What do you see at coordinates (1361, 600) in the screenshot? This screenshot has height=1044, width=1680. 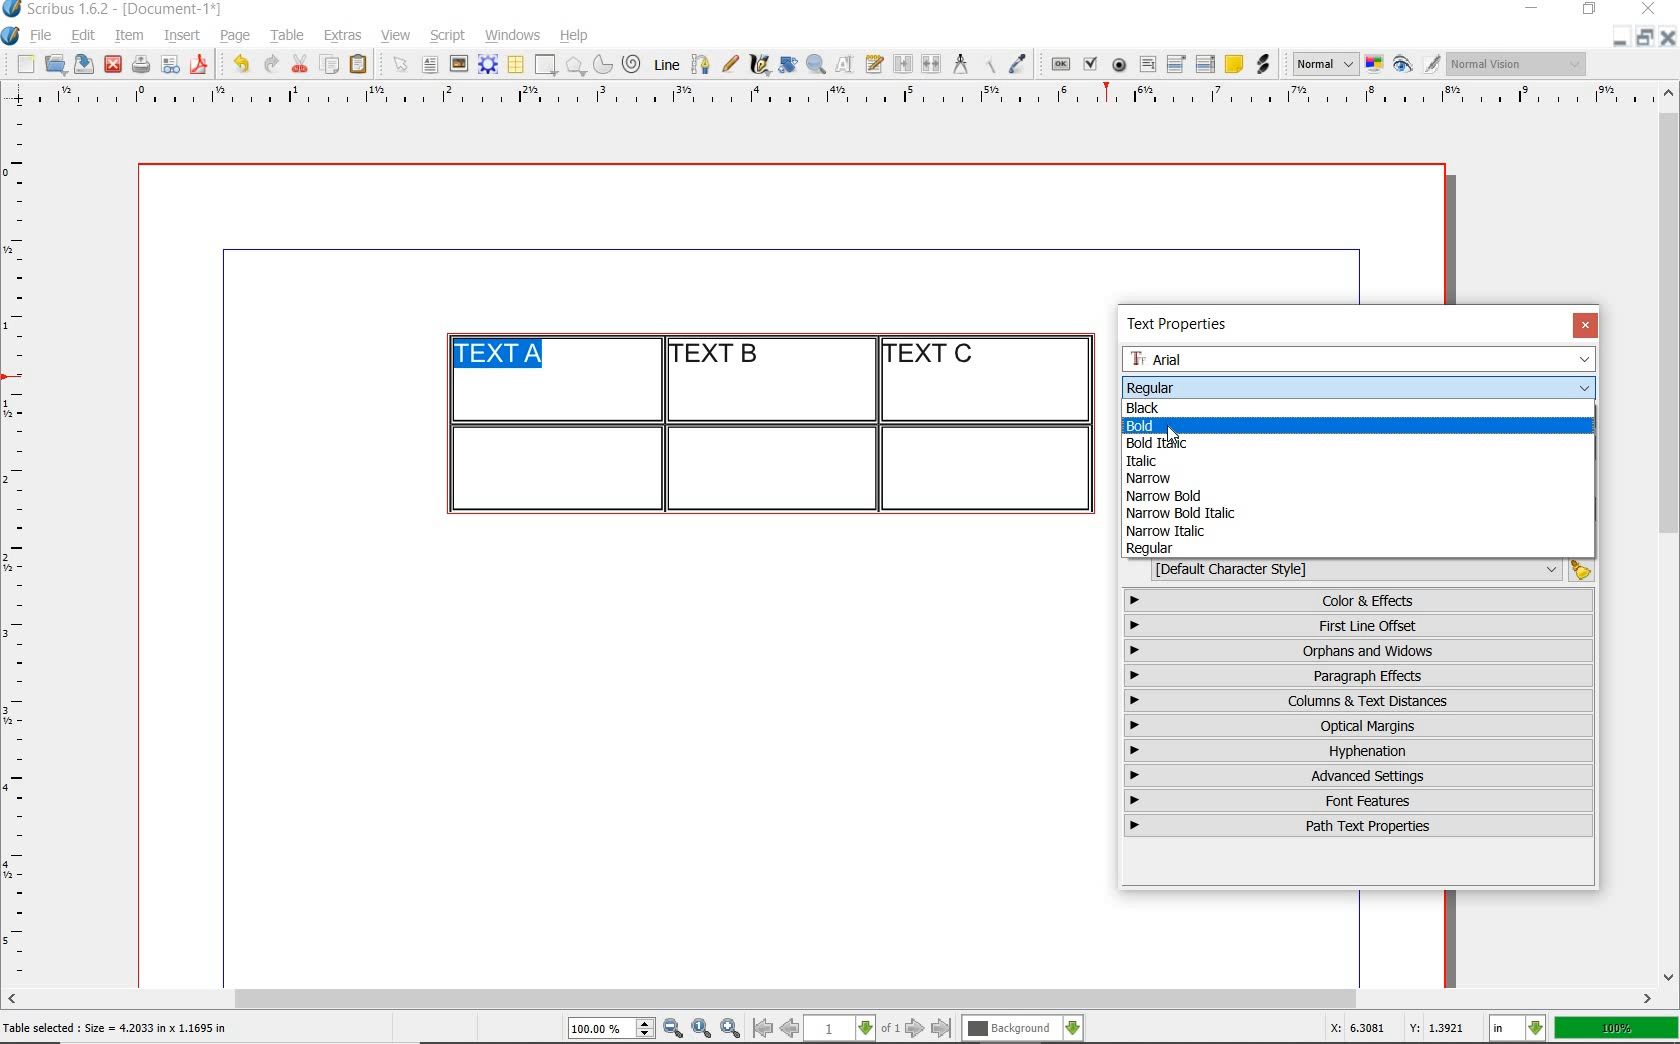 I see `color & effects` at bounding box center [1361, 600].